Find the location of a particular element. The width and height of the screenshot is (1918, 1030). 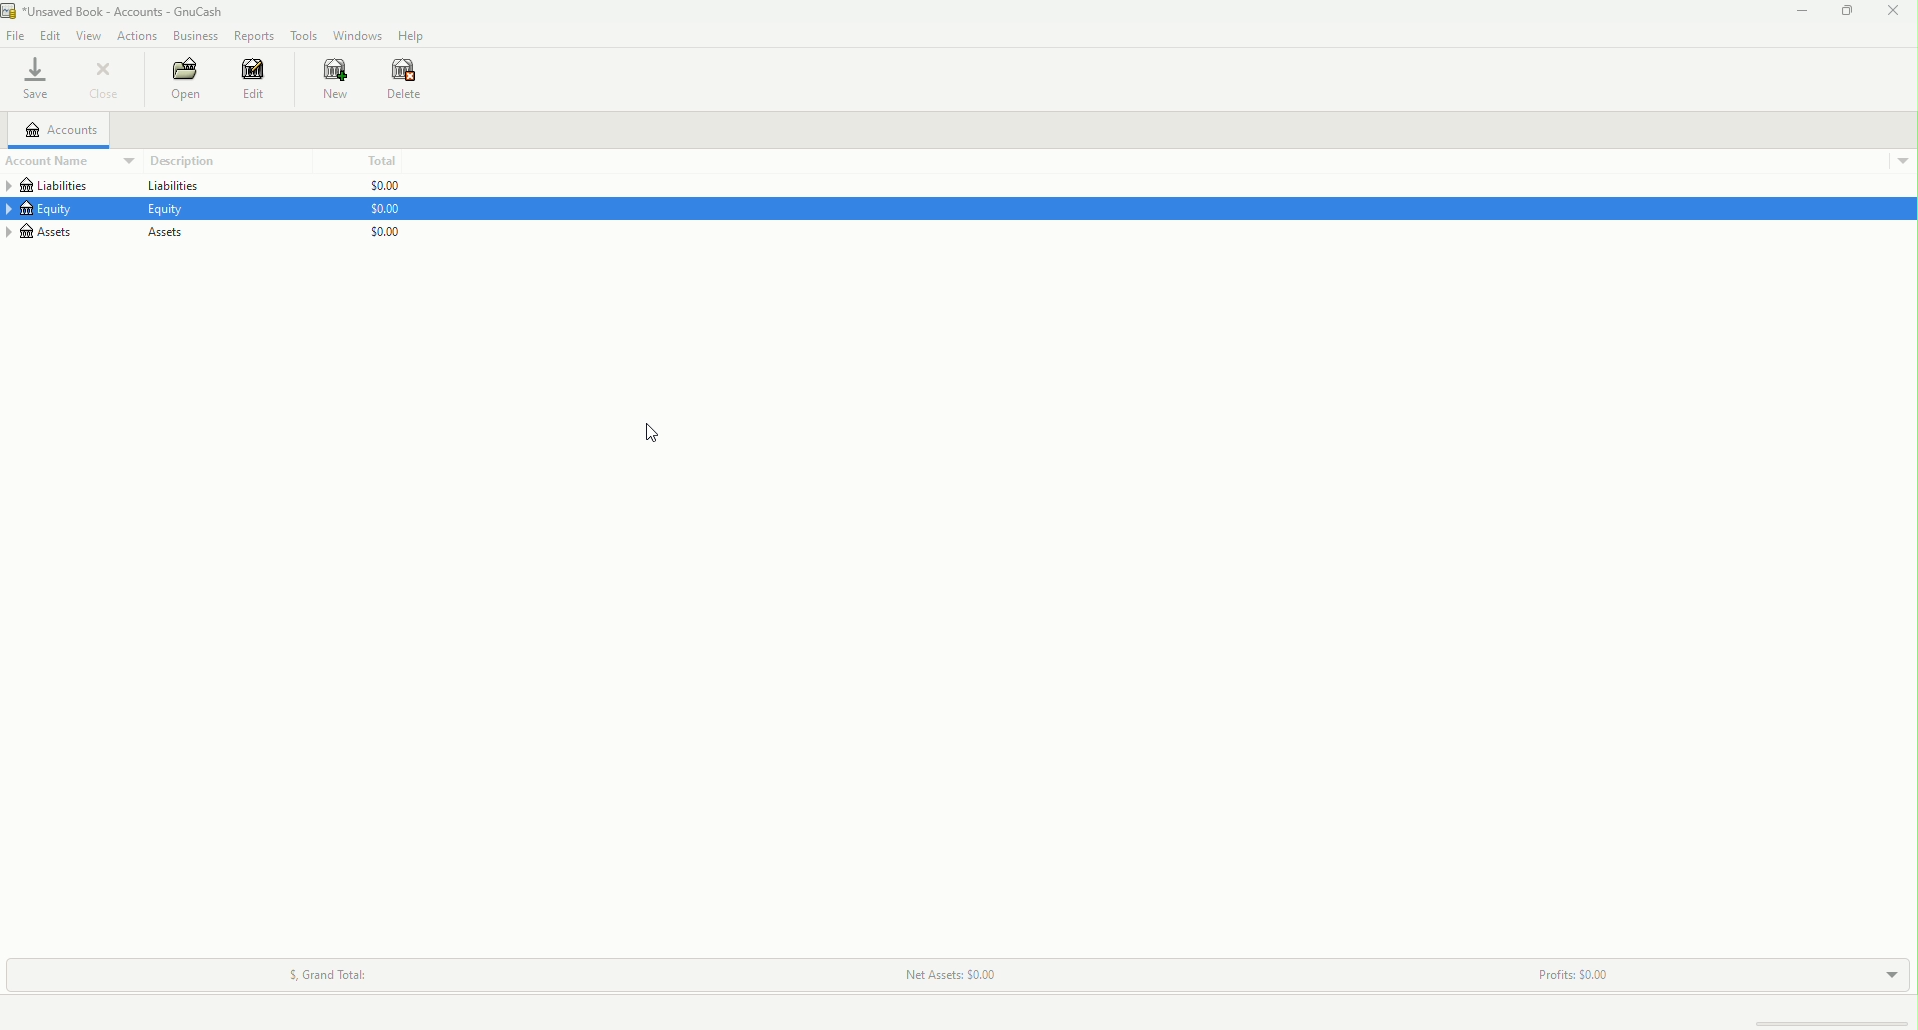

$0 is located at coordinates (384, 212).